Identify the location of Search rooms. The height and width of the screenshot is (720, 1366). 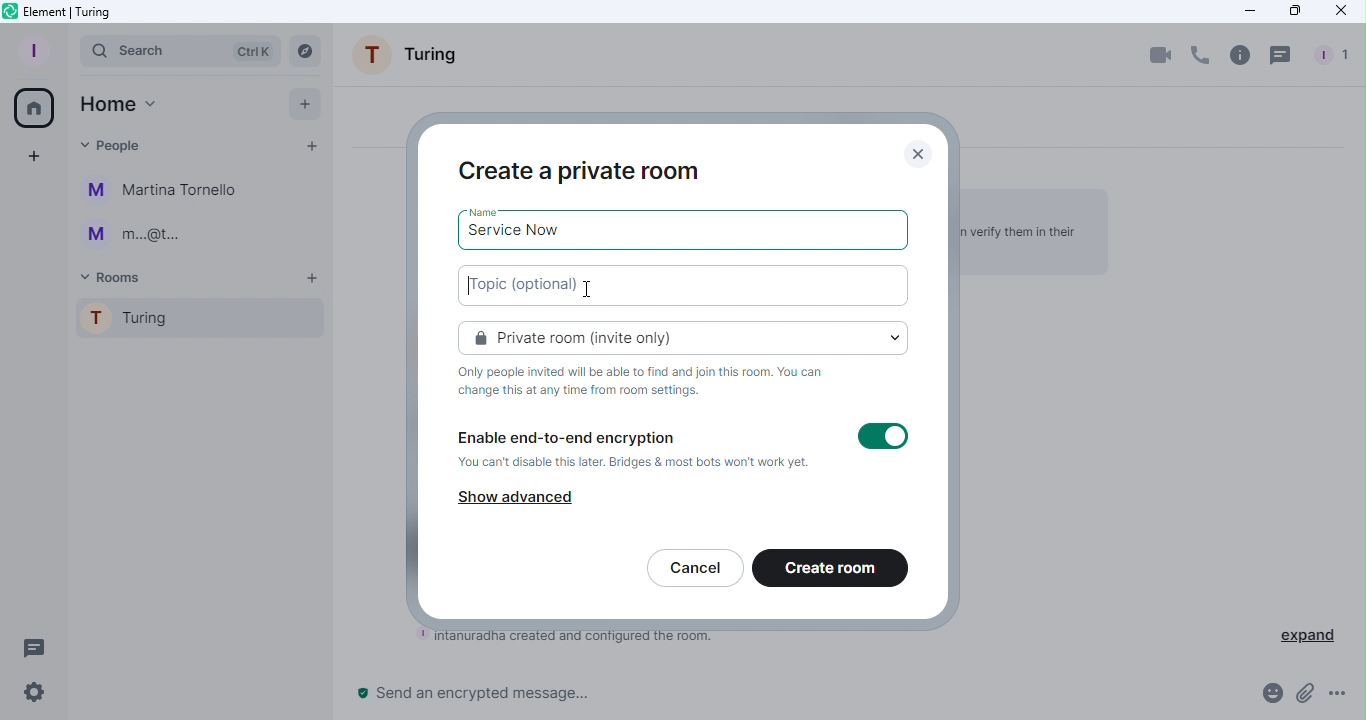
(309, 50).